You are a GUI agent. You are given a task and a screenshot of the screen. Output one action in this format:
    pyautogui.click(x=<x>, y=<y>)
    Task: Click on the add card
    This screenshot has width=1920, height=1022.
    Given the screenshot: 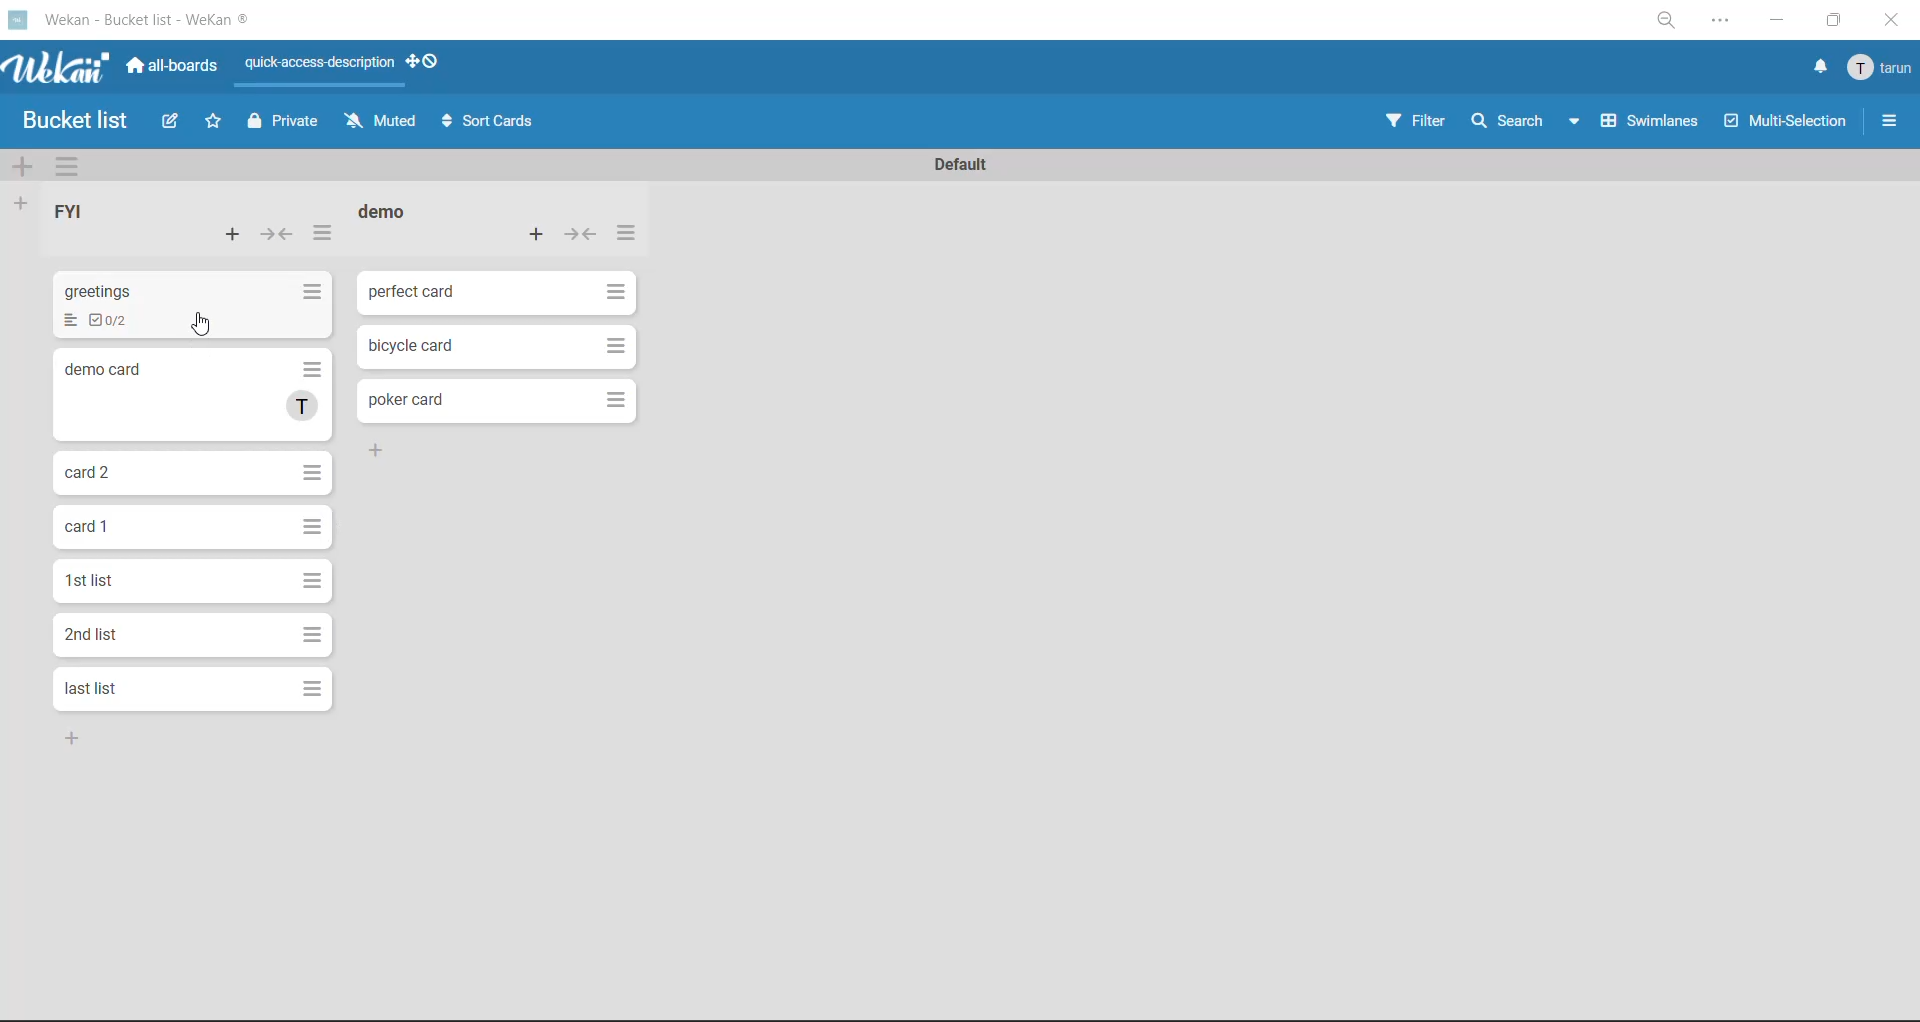 What is the action you would take?
    pyautogui.click(x=538, y=237)
    